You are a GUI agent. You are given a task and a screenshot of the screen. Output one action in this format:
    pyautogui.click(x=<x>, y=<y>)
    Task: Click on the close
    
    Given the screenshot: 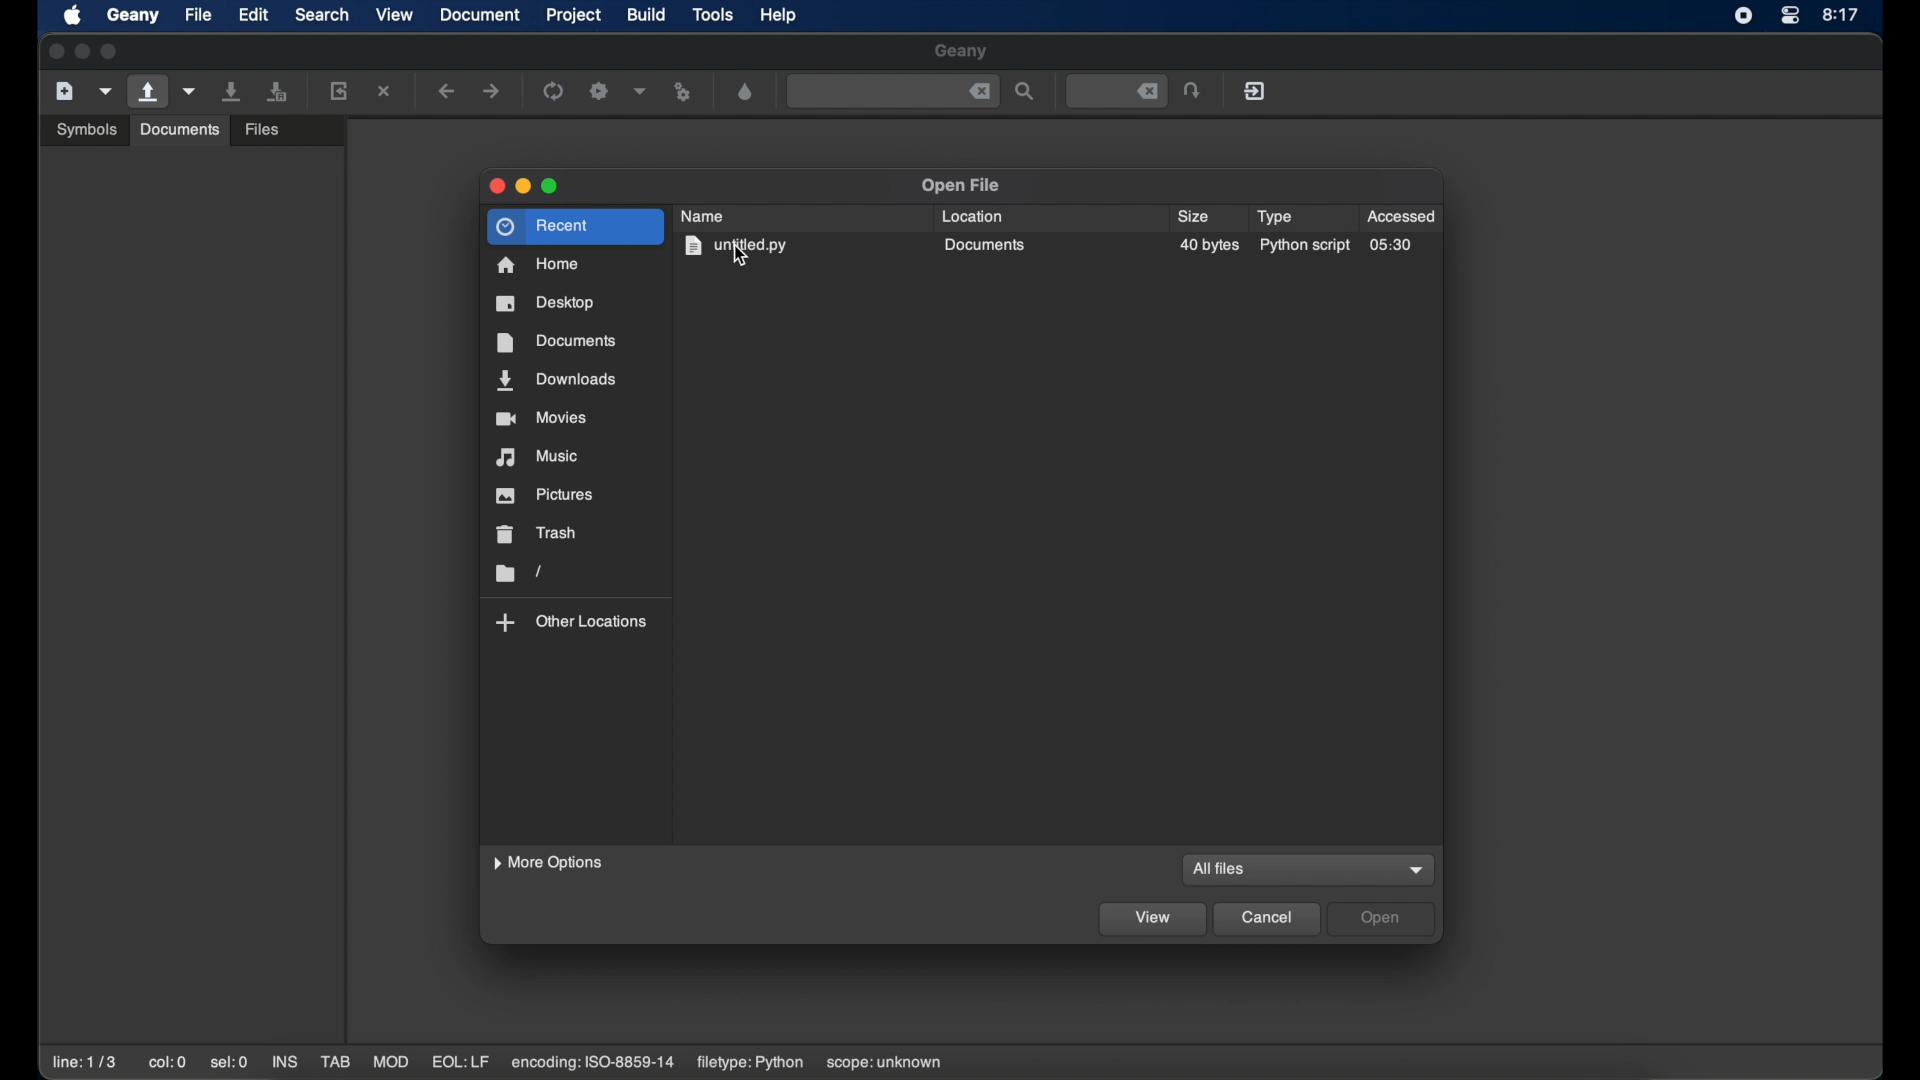 What is the action you would take?
    pyautogui.click(x=497, y=186)
    